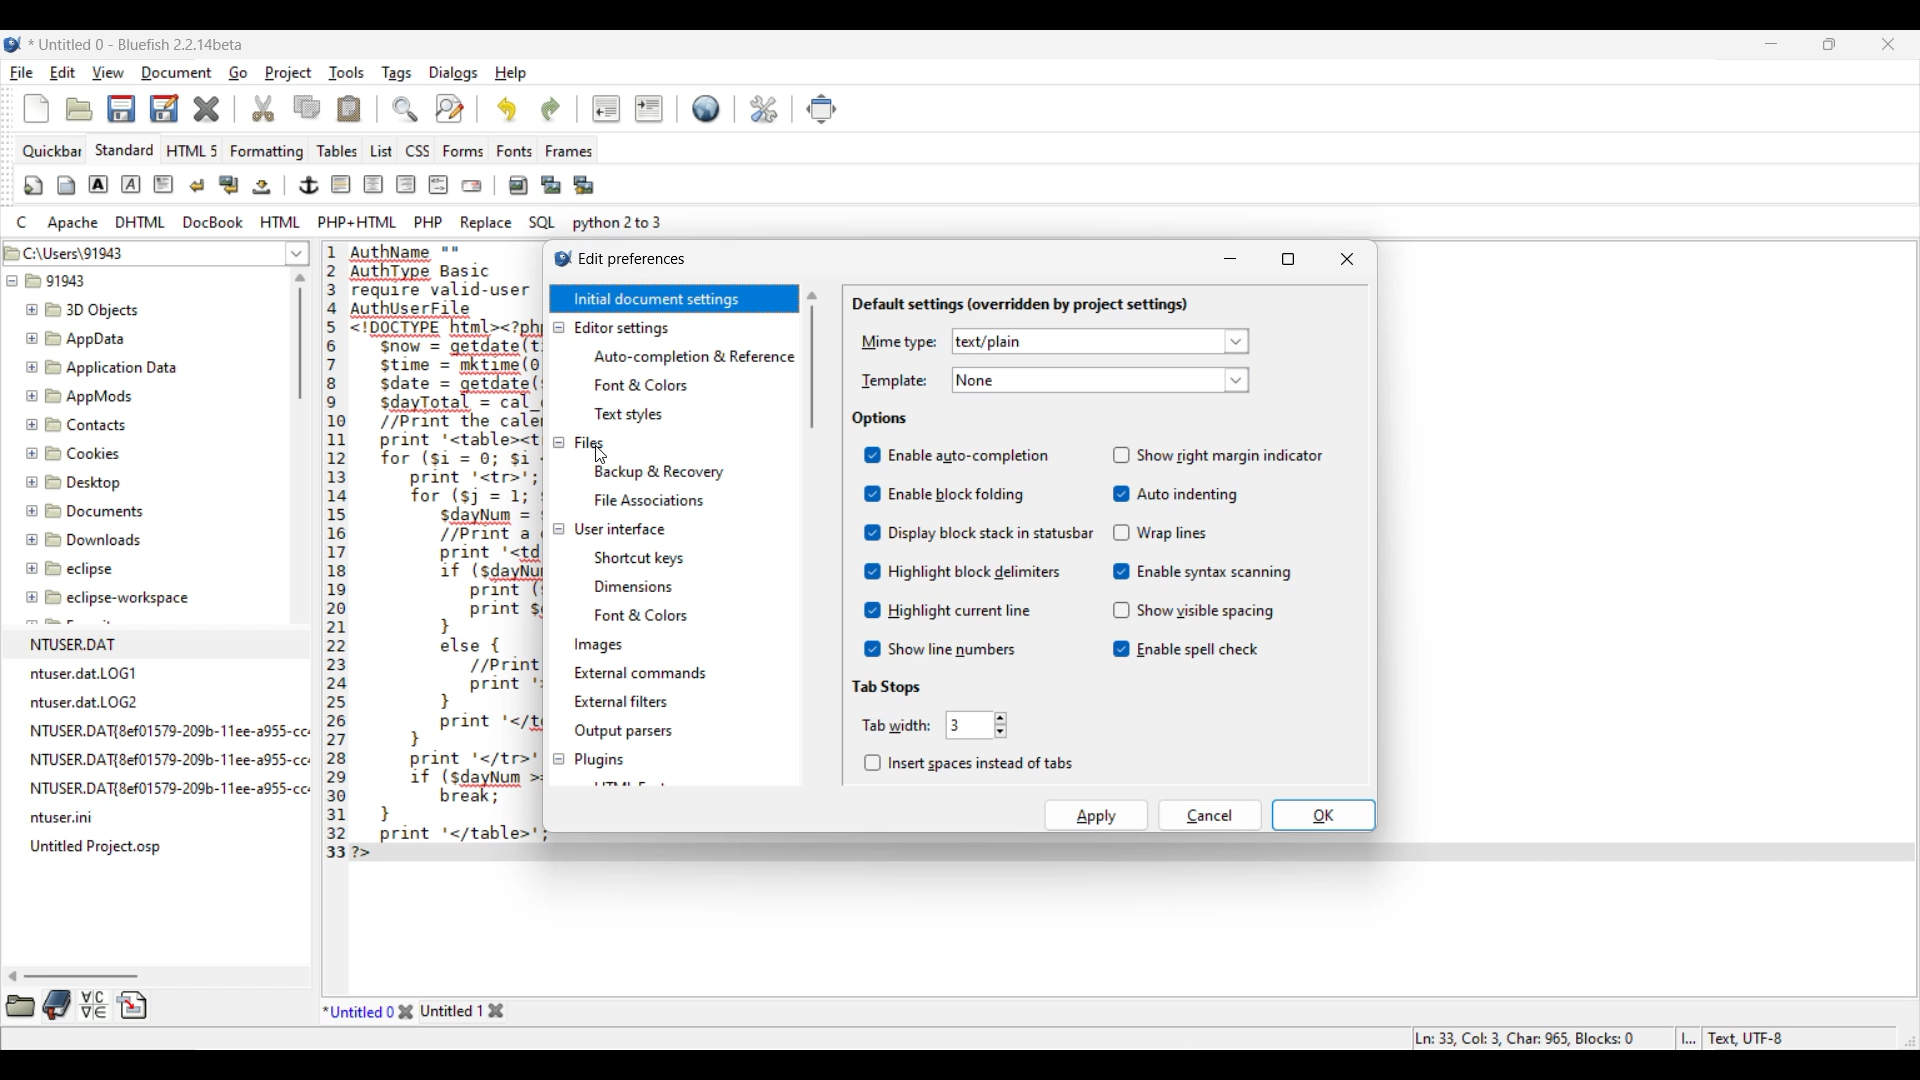 The image size is (1920, 1080). Describe the element at coordinates (511, 74) in the screenshot. I see `Help menu` at that location.